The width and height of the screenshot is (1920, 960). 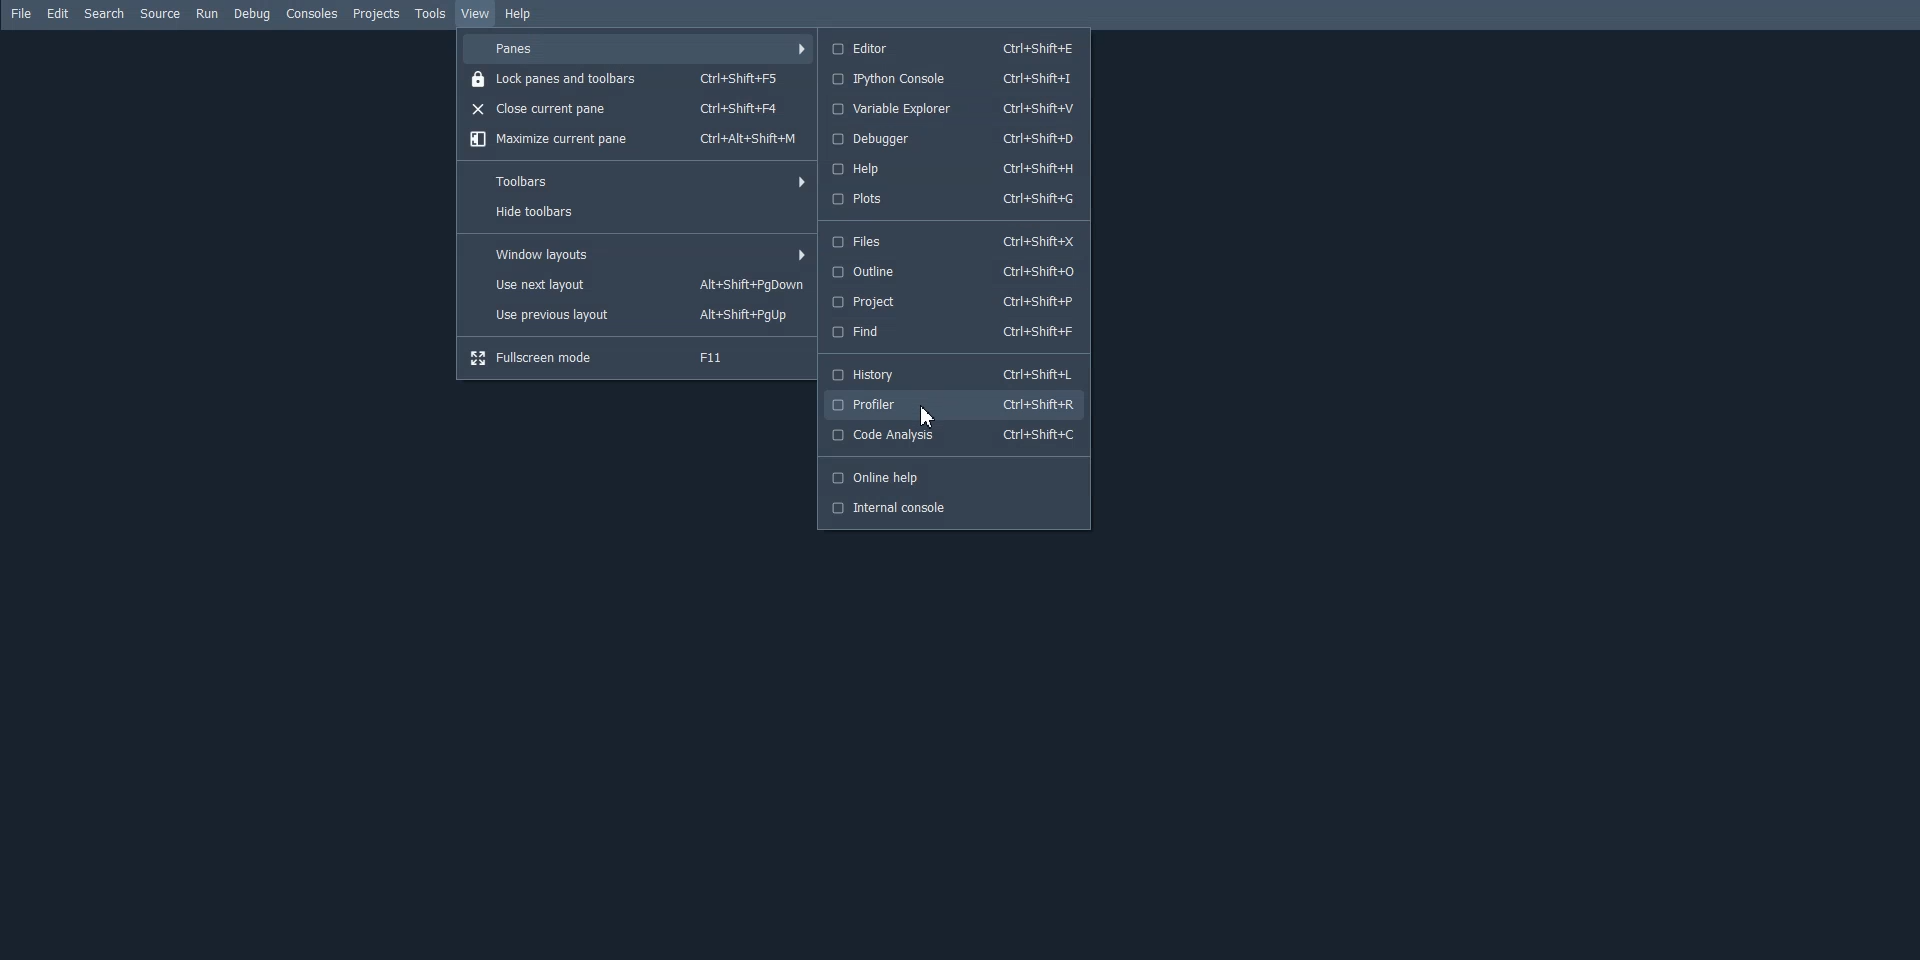 I want to click on Tools, so click(x=431, y=13).